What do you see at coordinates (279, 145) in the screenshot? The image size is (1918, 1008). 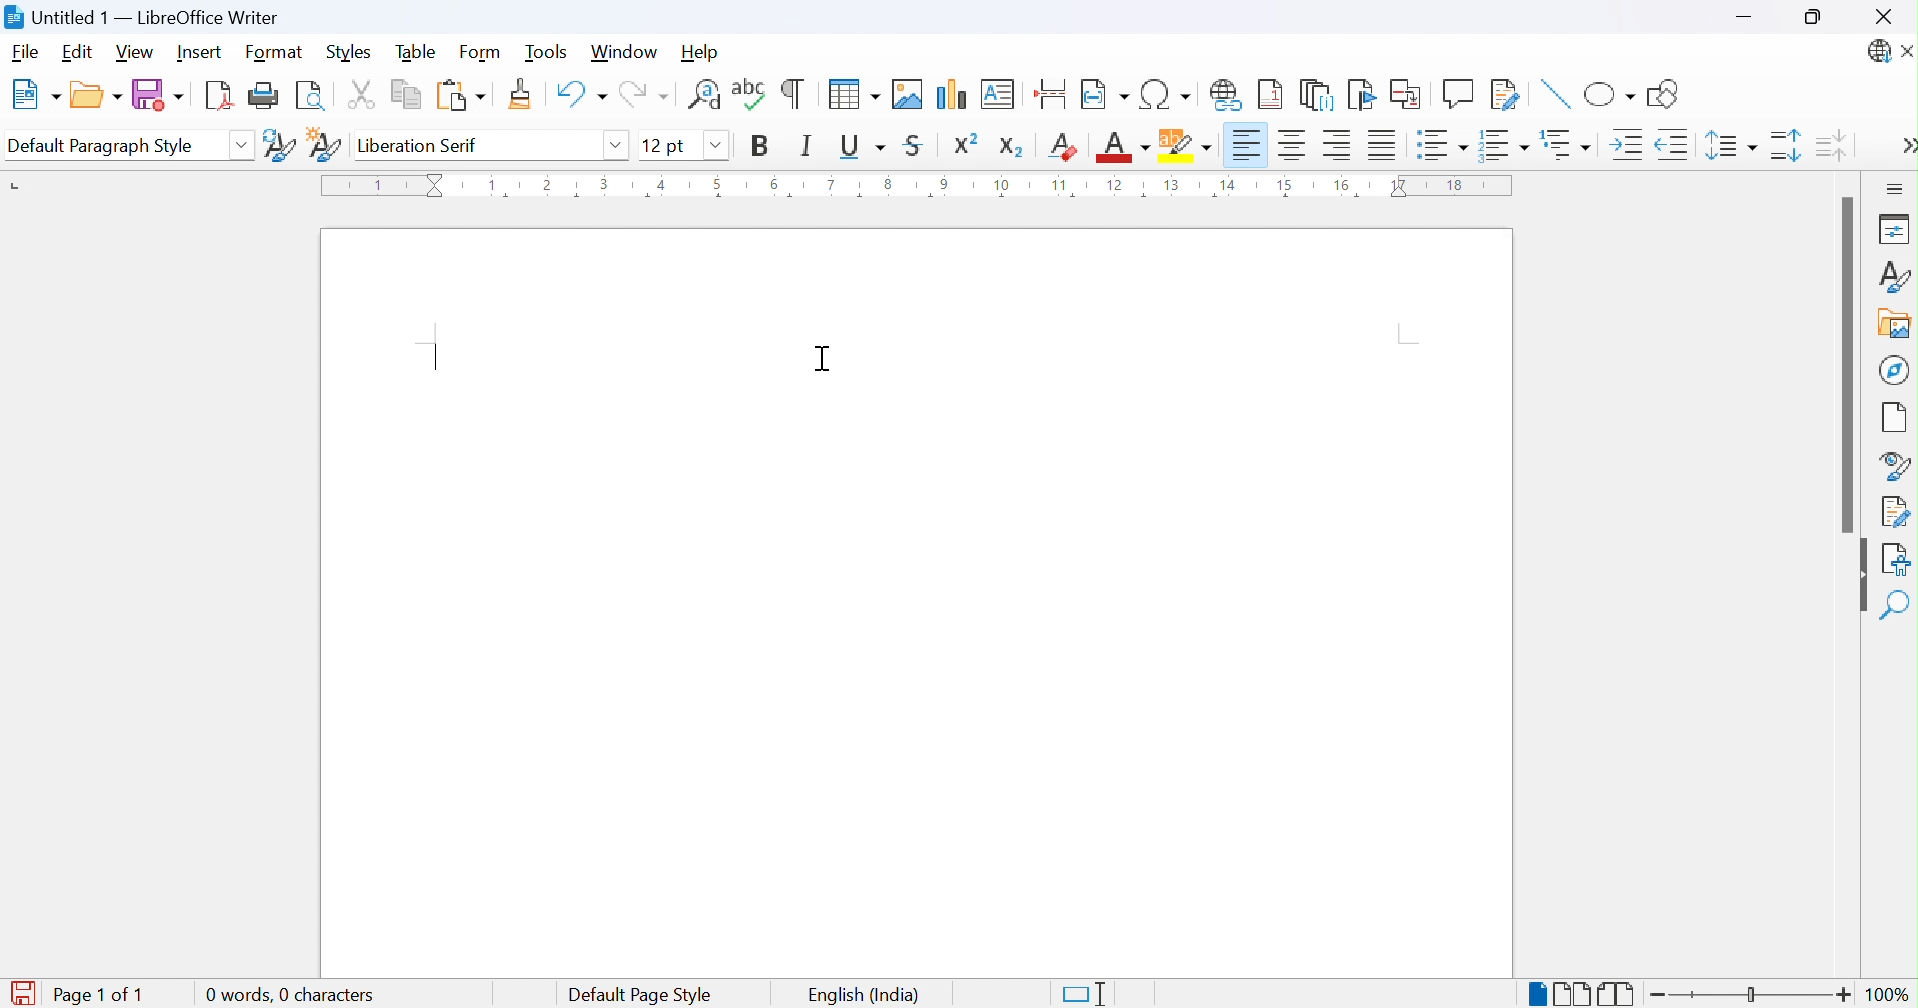 I see `Update selected style` at bounding box center [279, 145].